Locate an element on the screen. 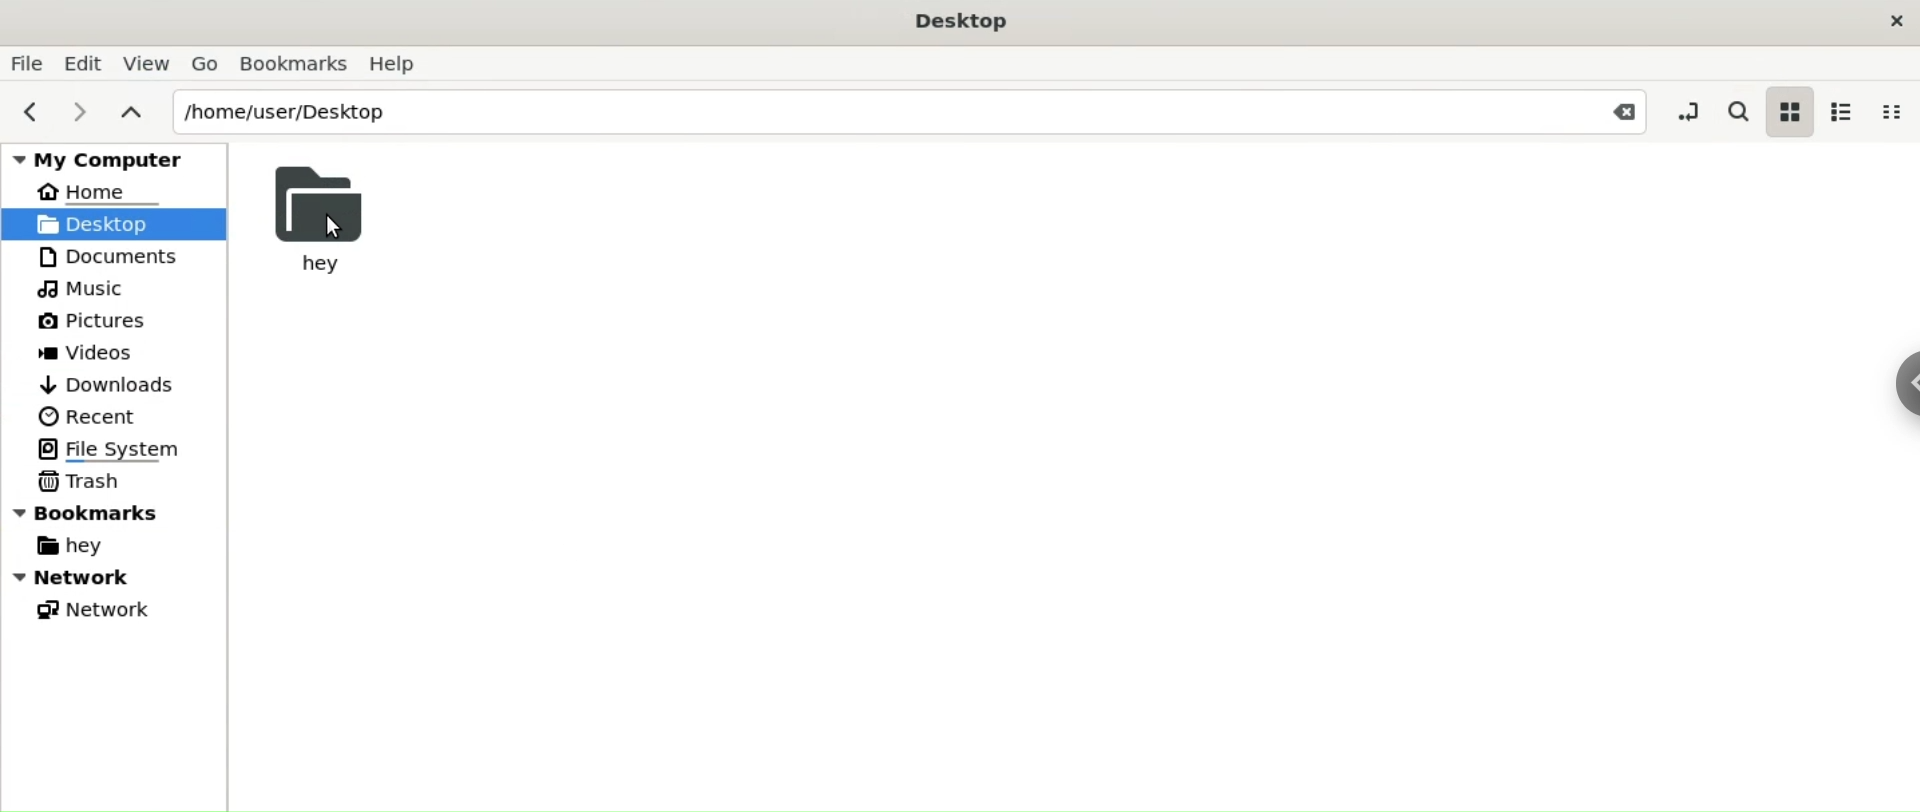 The width and height of the screenshot is (1920, 812). compact view is located at coordinates (1897, 110).